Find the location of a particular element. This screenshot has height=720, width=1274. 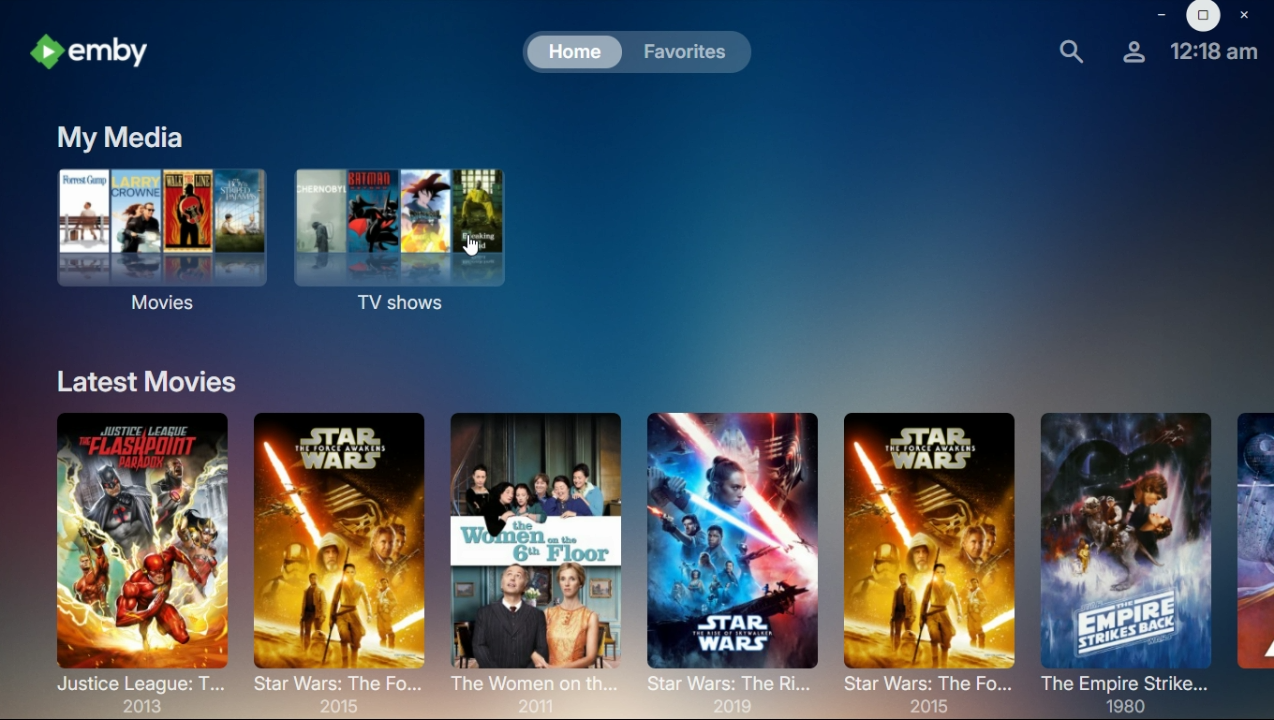

star wars the force awakens 2015 is located at coordinates (925, 555).